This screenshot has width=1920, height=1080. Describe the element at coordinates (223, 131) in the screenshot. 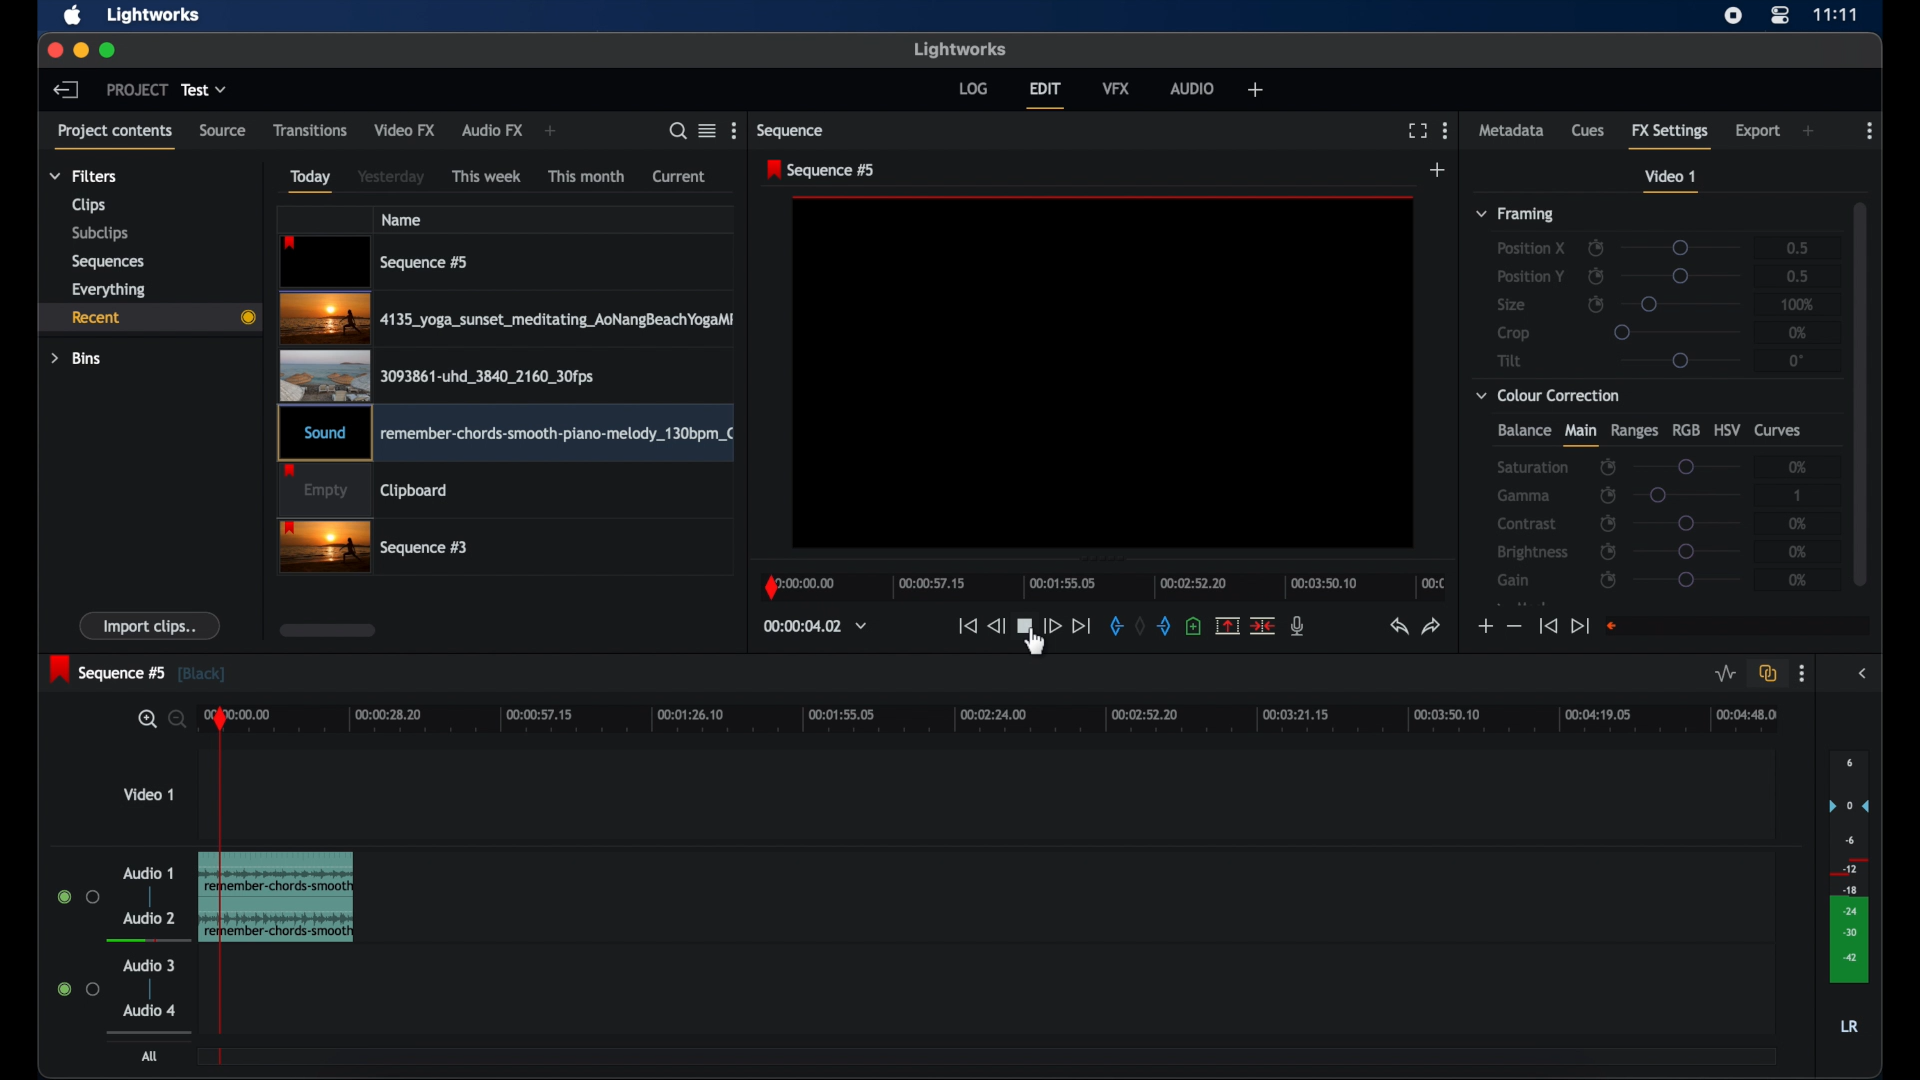

I see `source` at that location.